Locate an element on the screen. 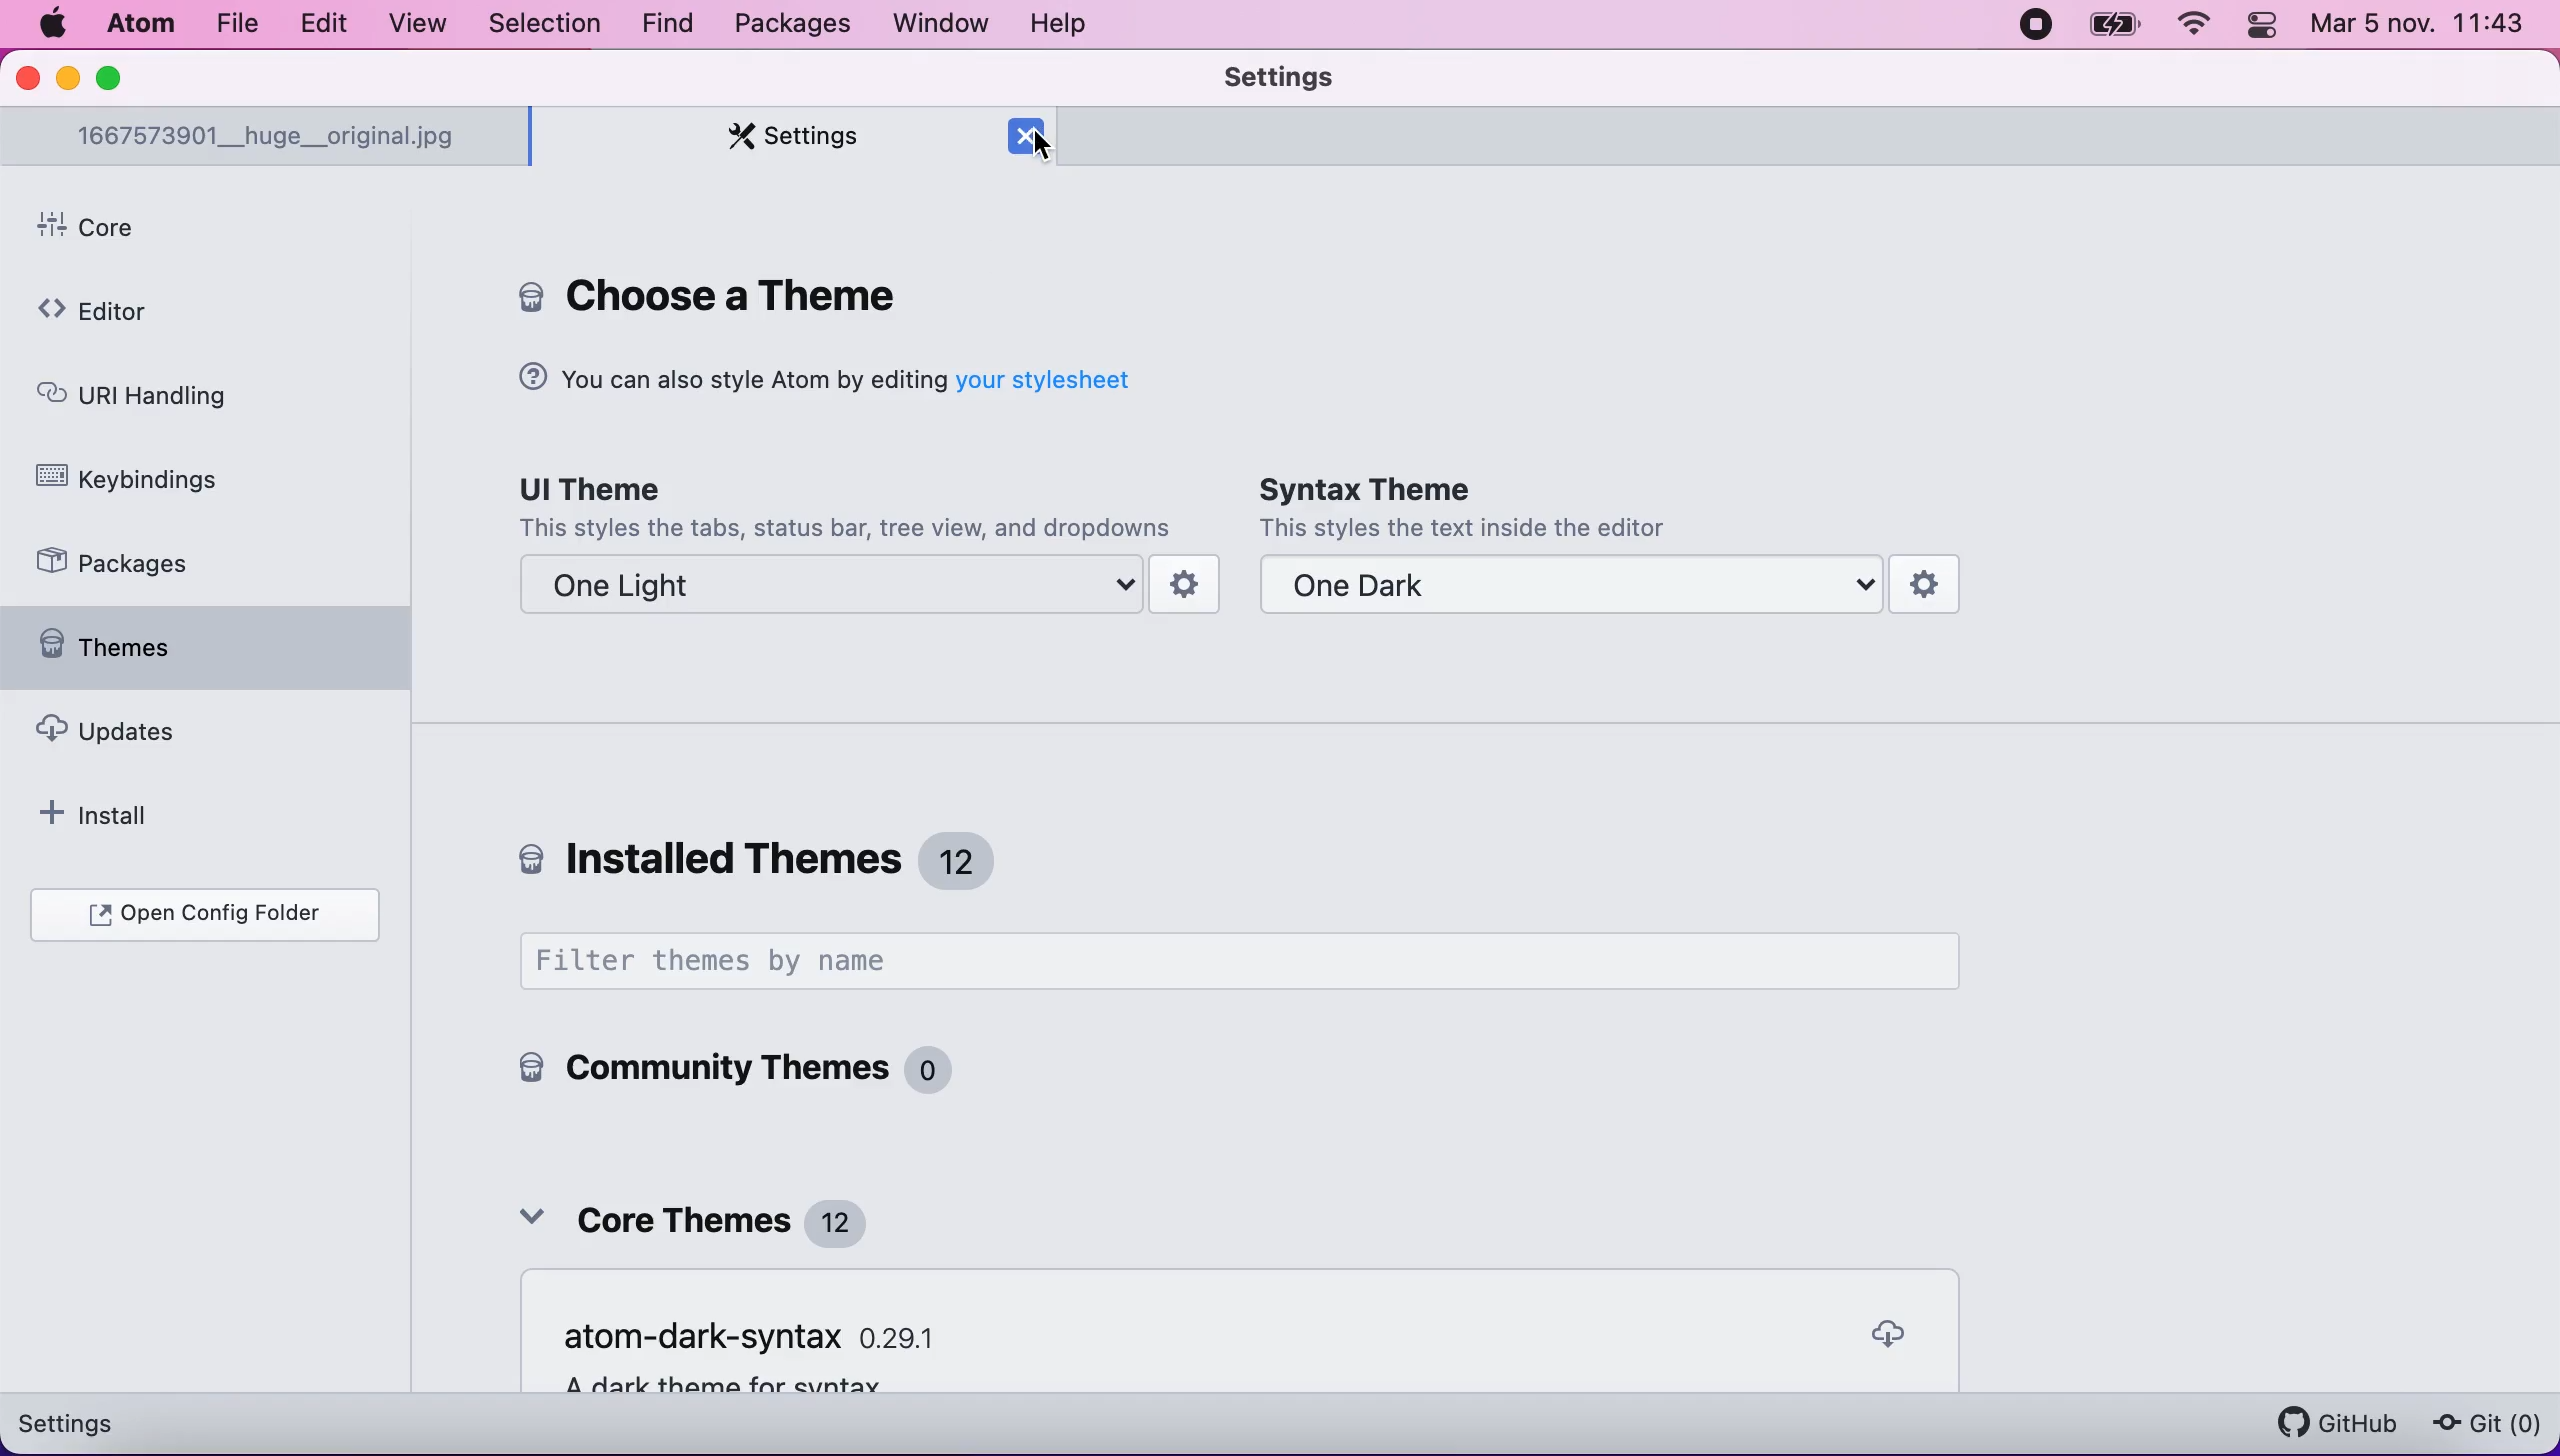 This screenshot has height=1456, width=2560. close is located at coordinates (26, 81).